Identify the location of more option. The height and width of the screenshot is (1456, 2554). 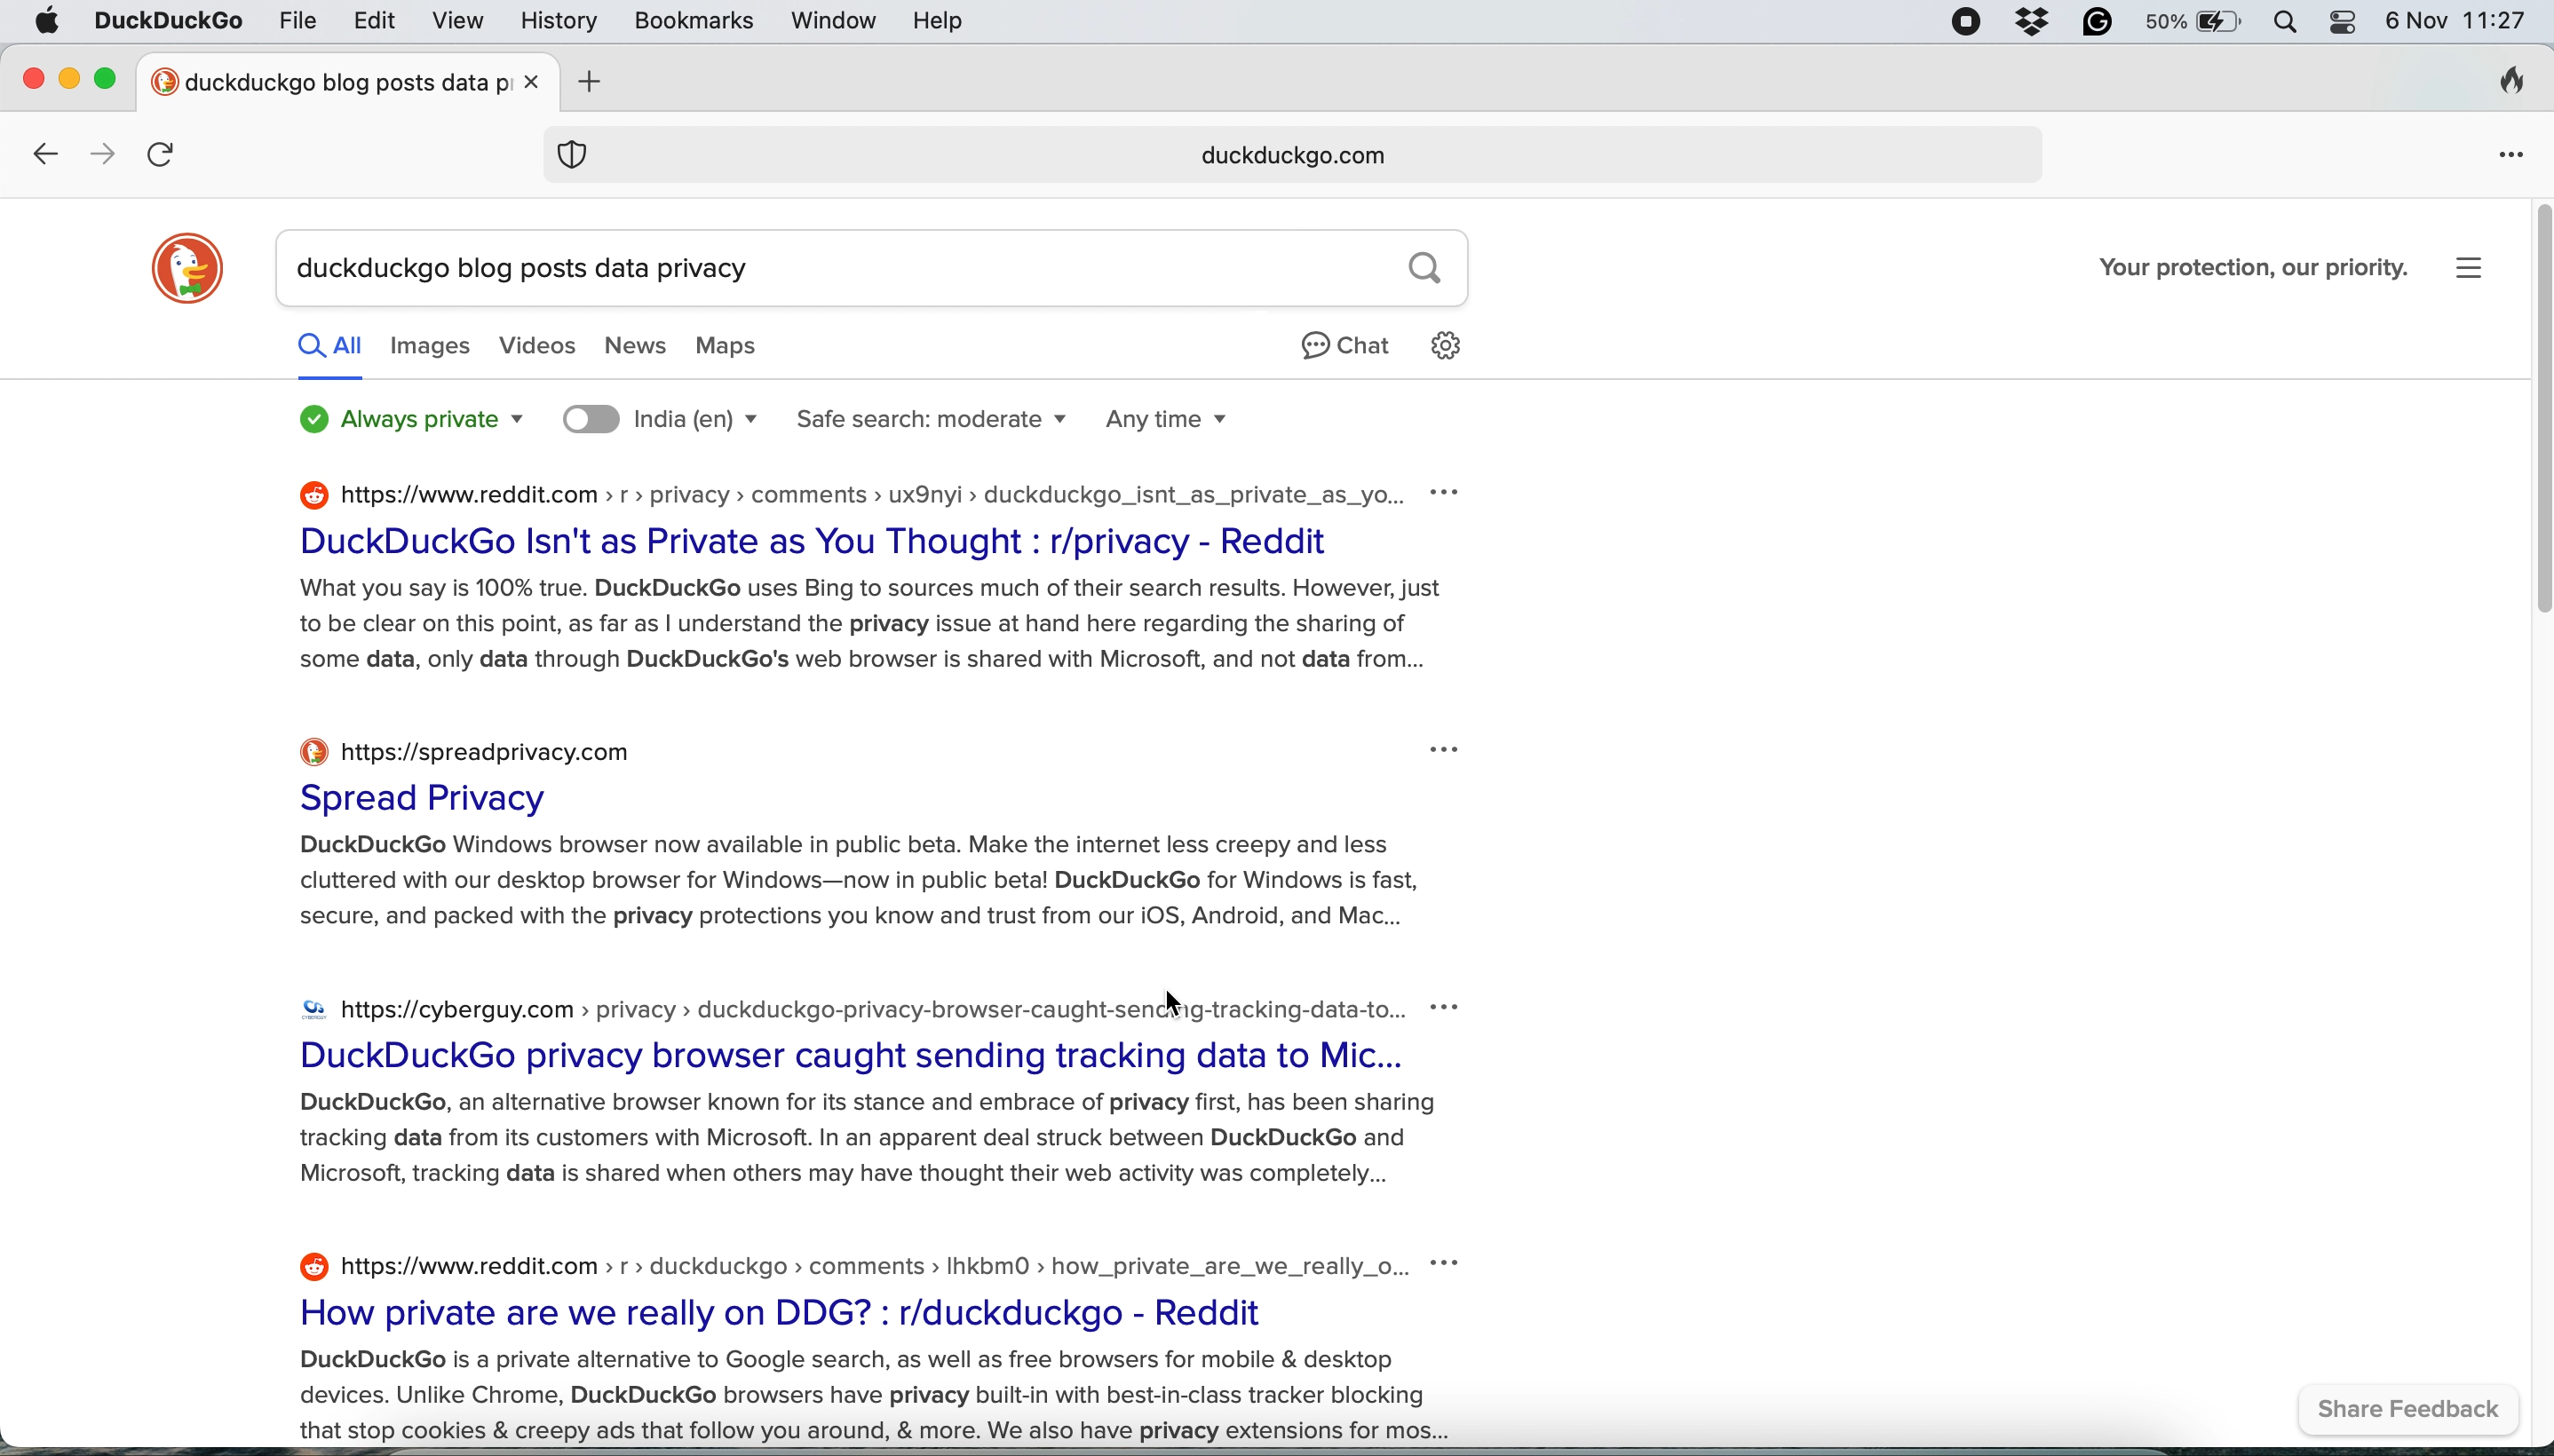
(1445, 1009).